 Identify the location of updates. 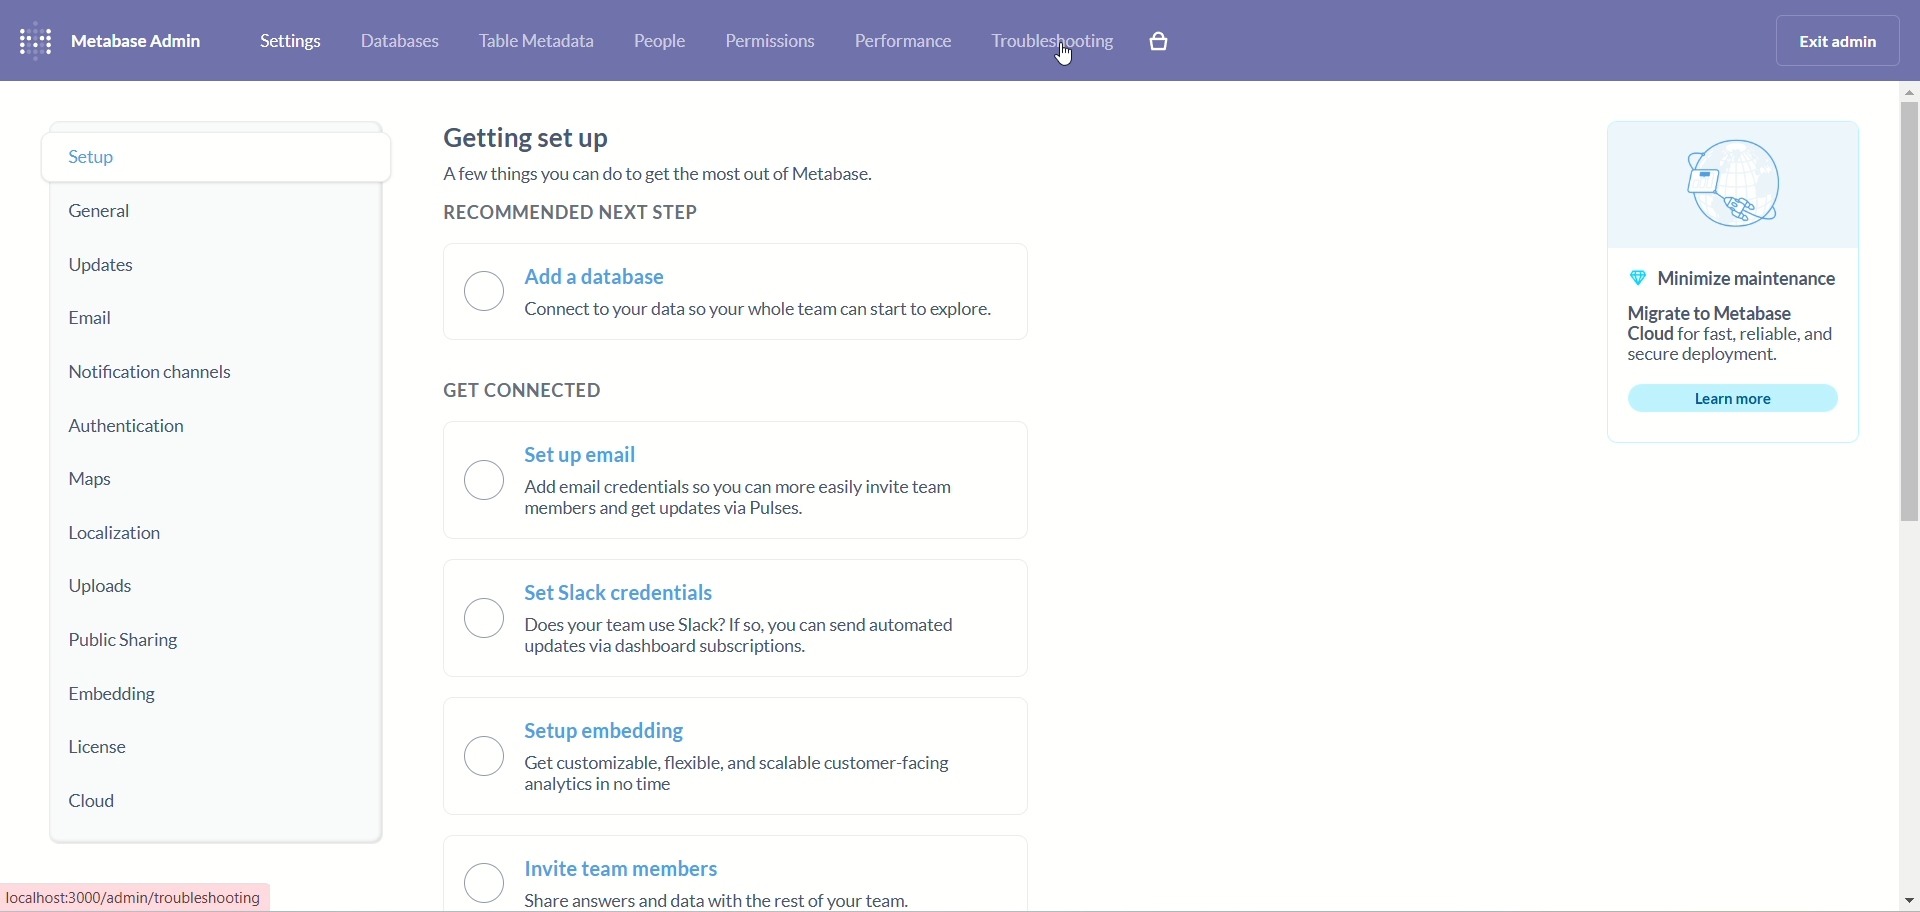
(115, 262).